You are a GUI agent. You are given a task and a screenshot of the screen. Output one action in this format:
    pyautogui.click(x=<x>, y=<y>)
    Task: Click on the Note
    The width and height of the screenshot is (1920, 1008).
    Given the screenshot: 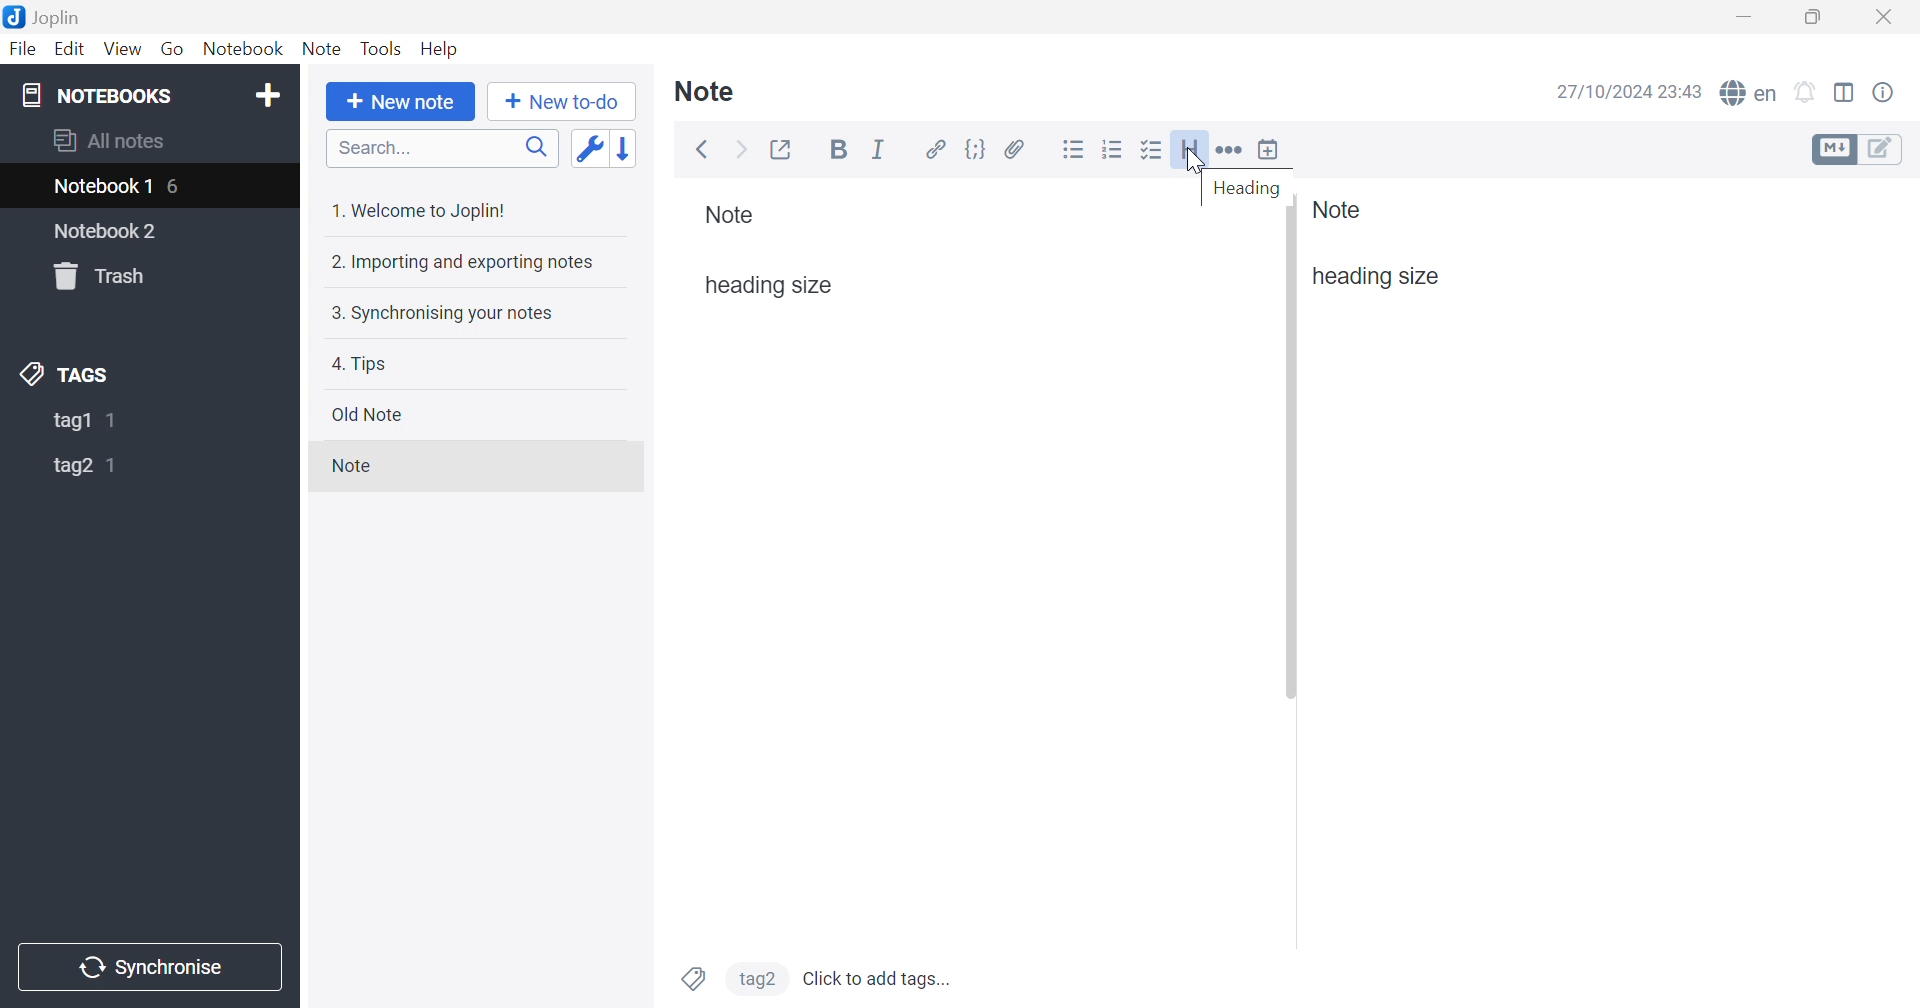 What is the action you would take?
    pyautogui.click(x=730, y=215)
    